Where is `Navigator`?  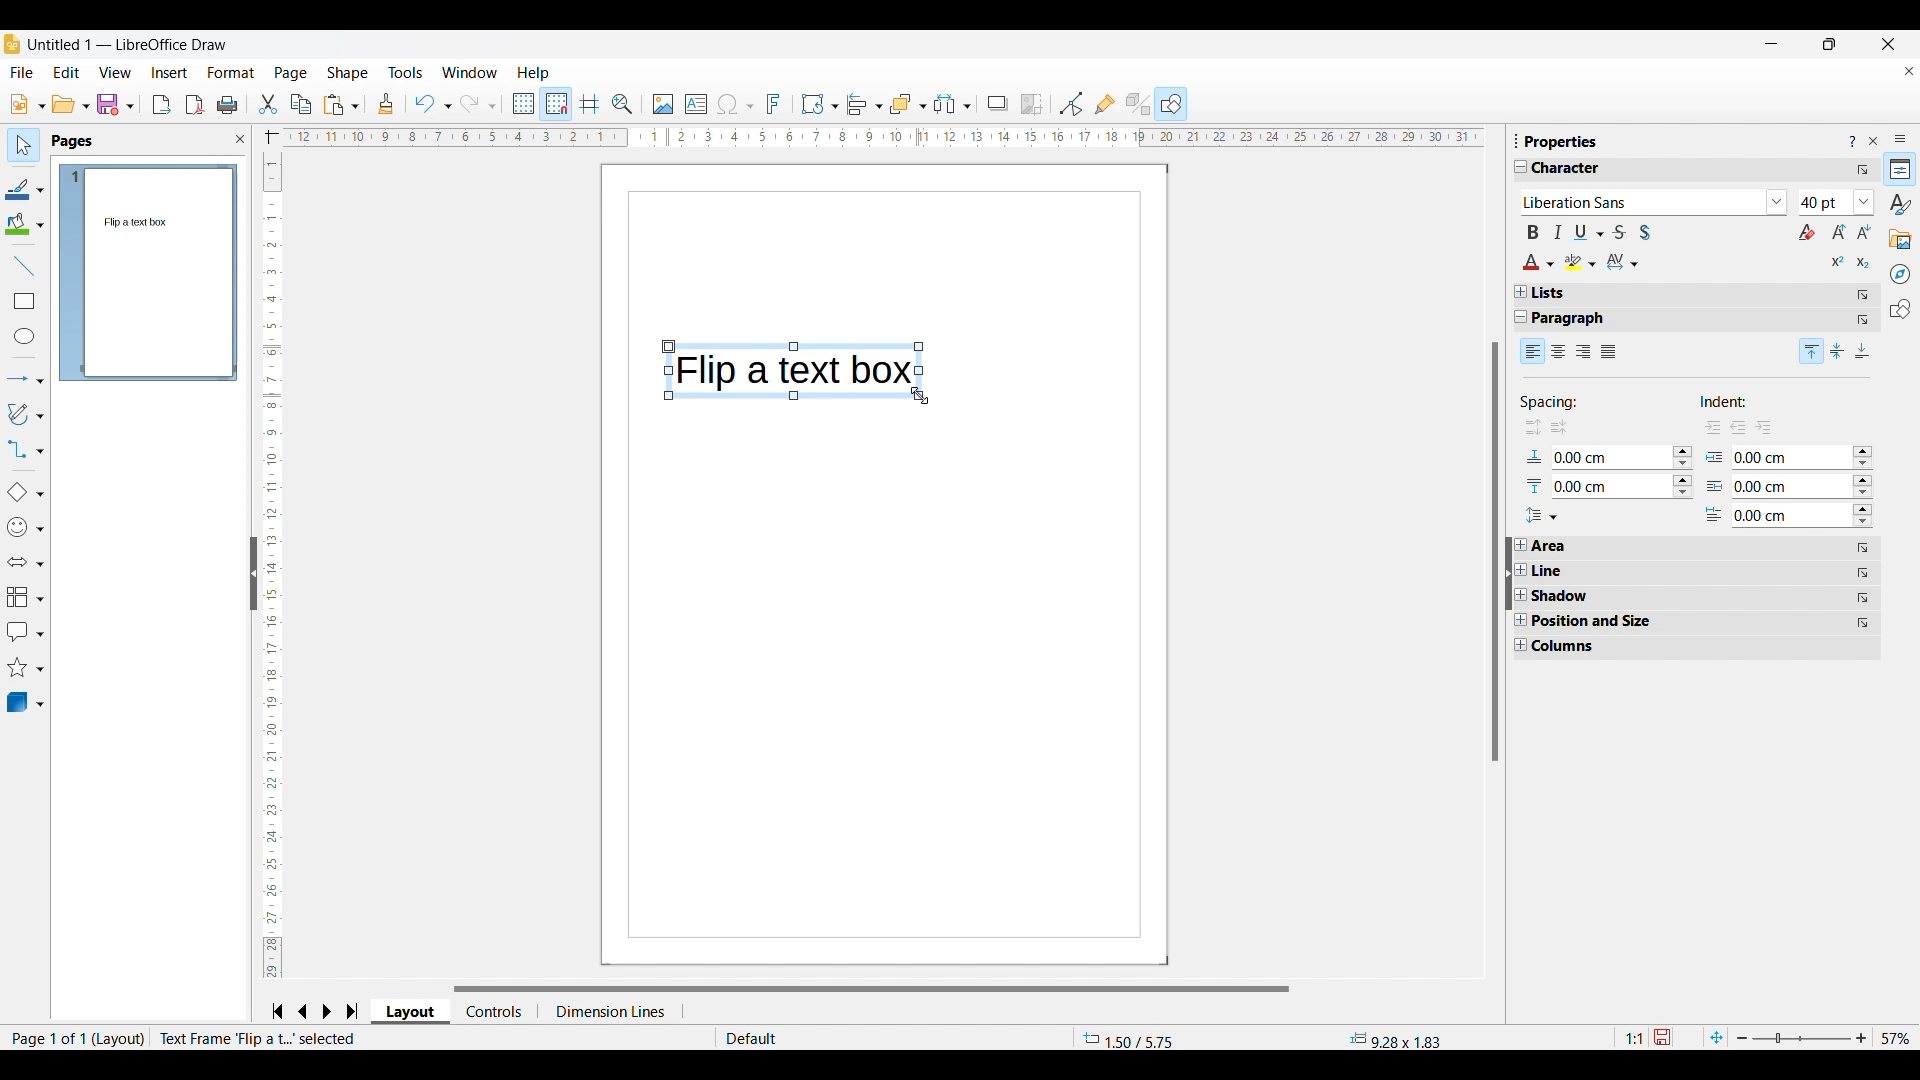
Navigator is located at coordinates (1900, 274).